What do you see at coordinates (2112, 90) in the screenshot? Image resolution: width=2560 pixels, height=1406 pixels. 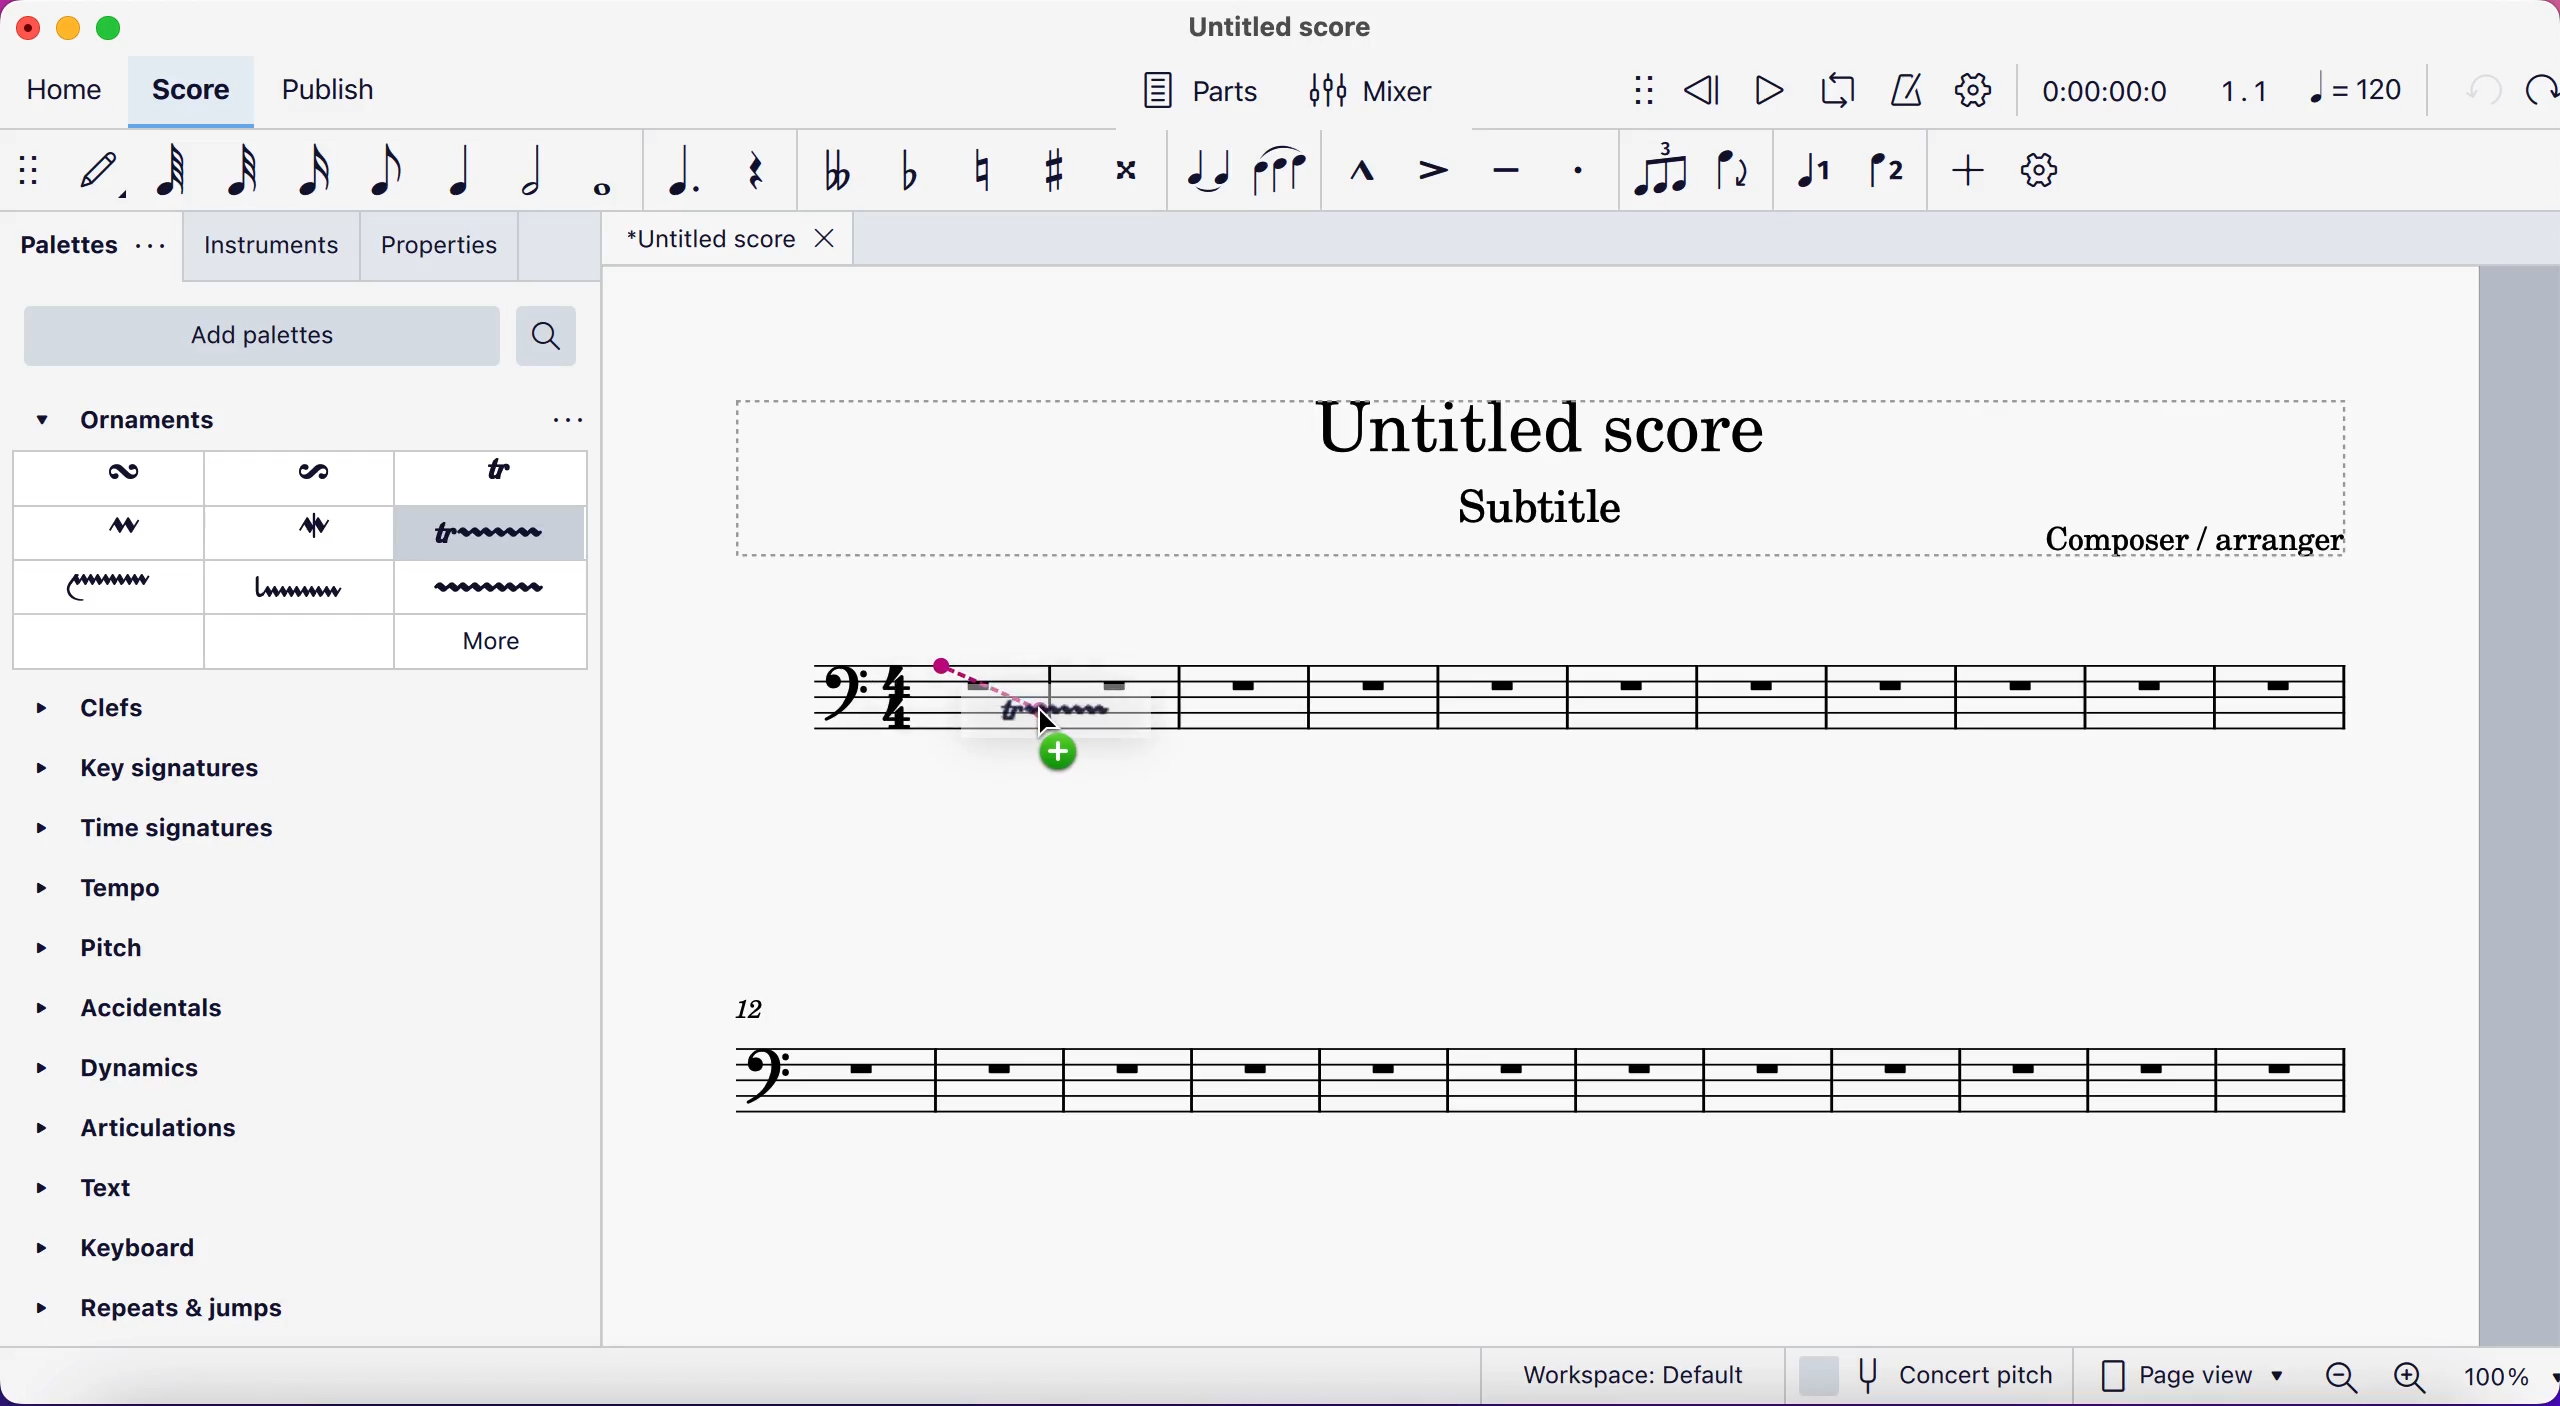 I see `time` at bounding box center [2112, 90].